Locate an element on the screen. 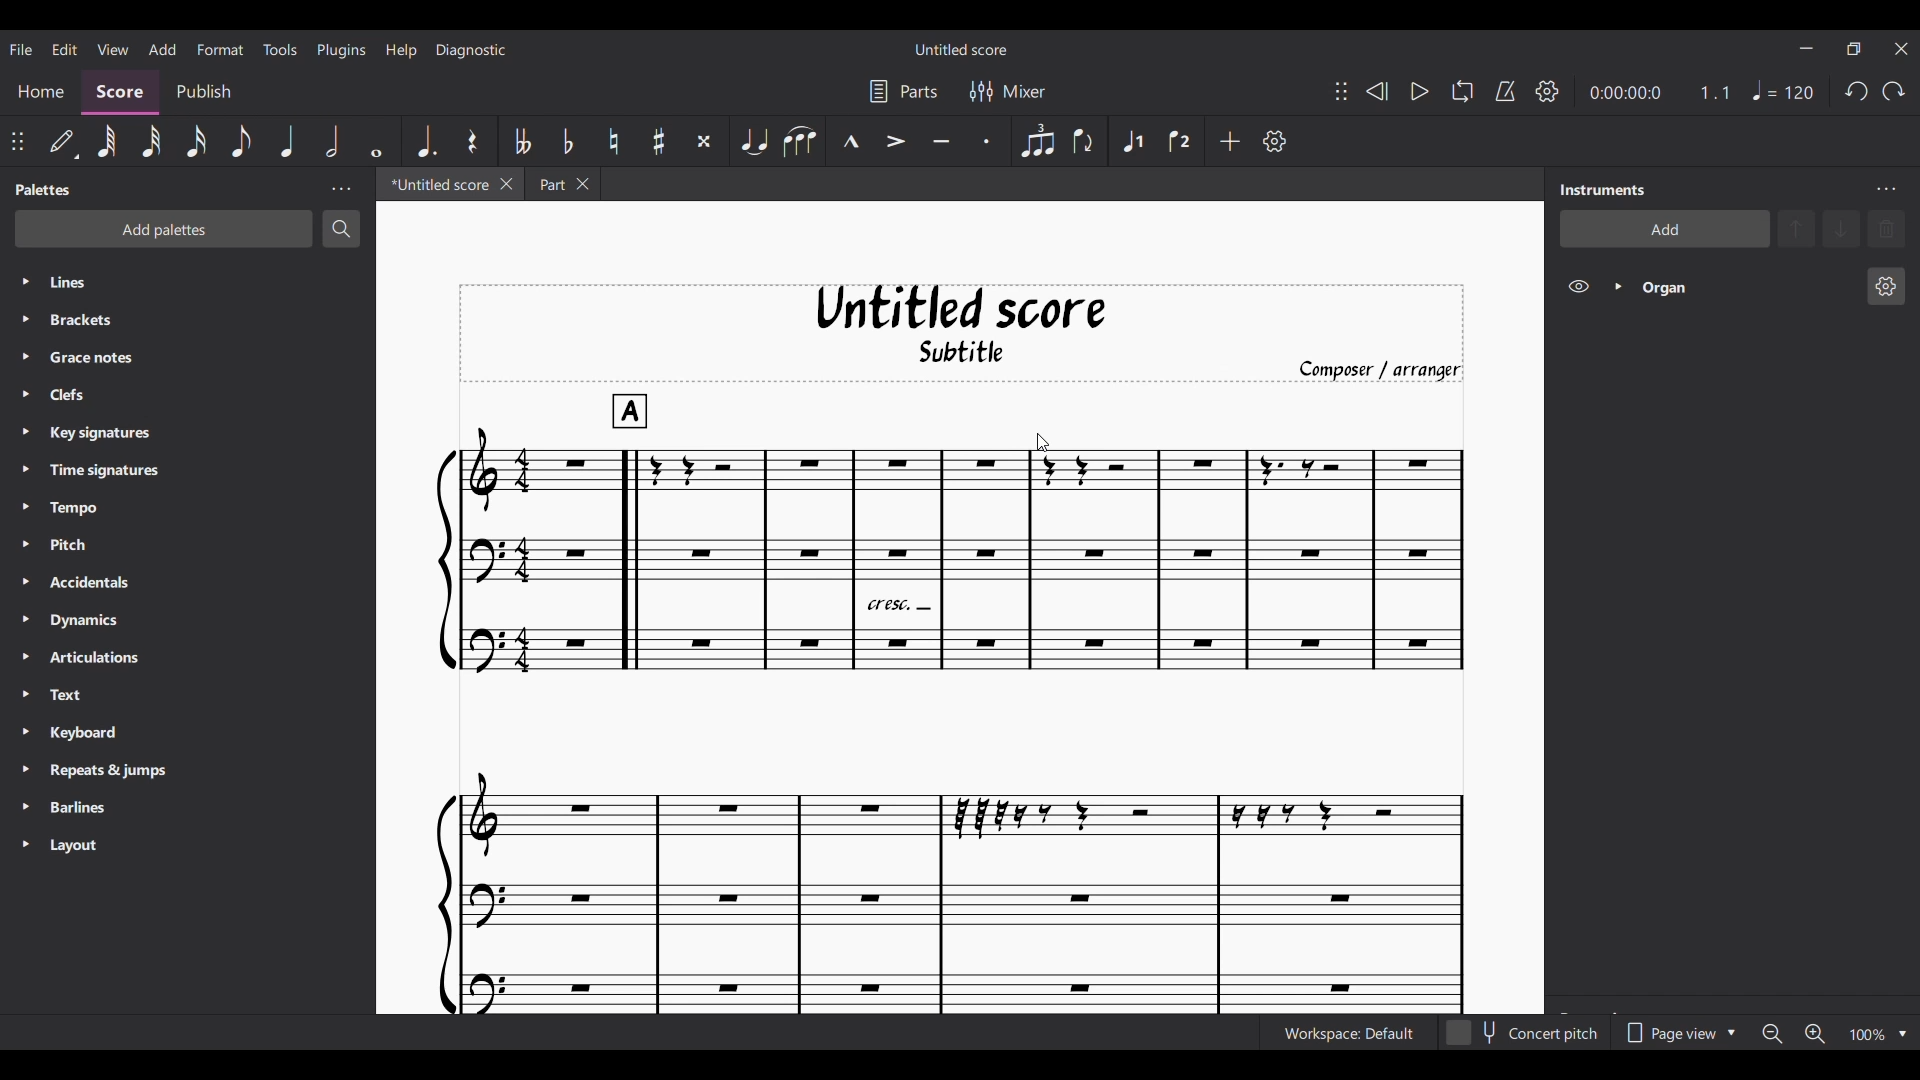 This screenshot has width=1920, height=1080. 16th note is located at coordinates (196, 142).